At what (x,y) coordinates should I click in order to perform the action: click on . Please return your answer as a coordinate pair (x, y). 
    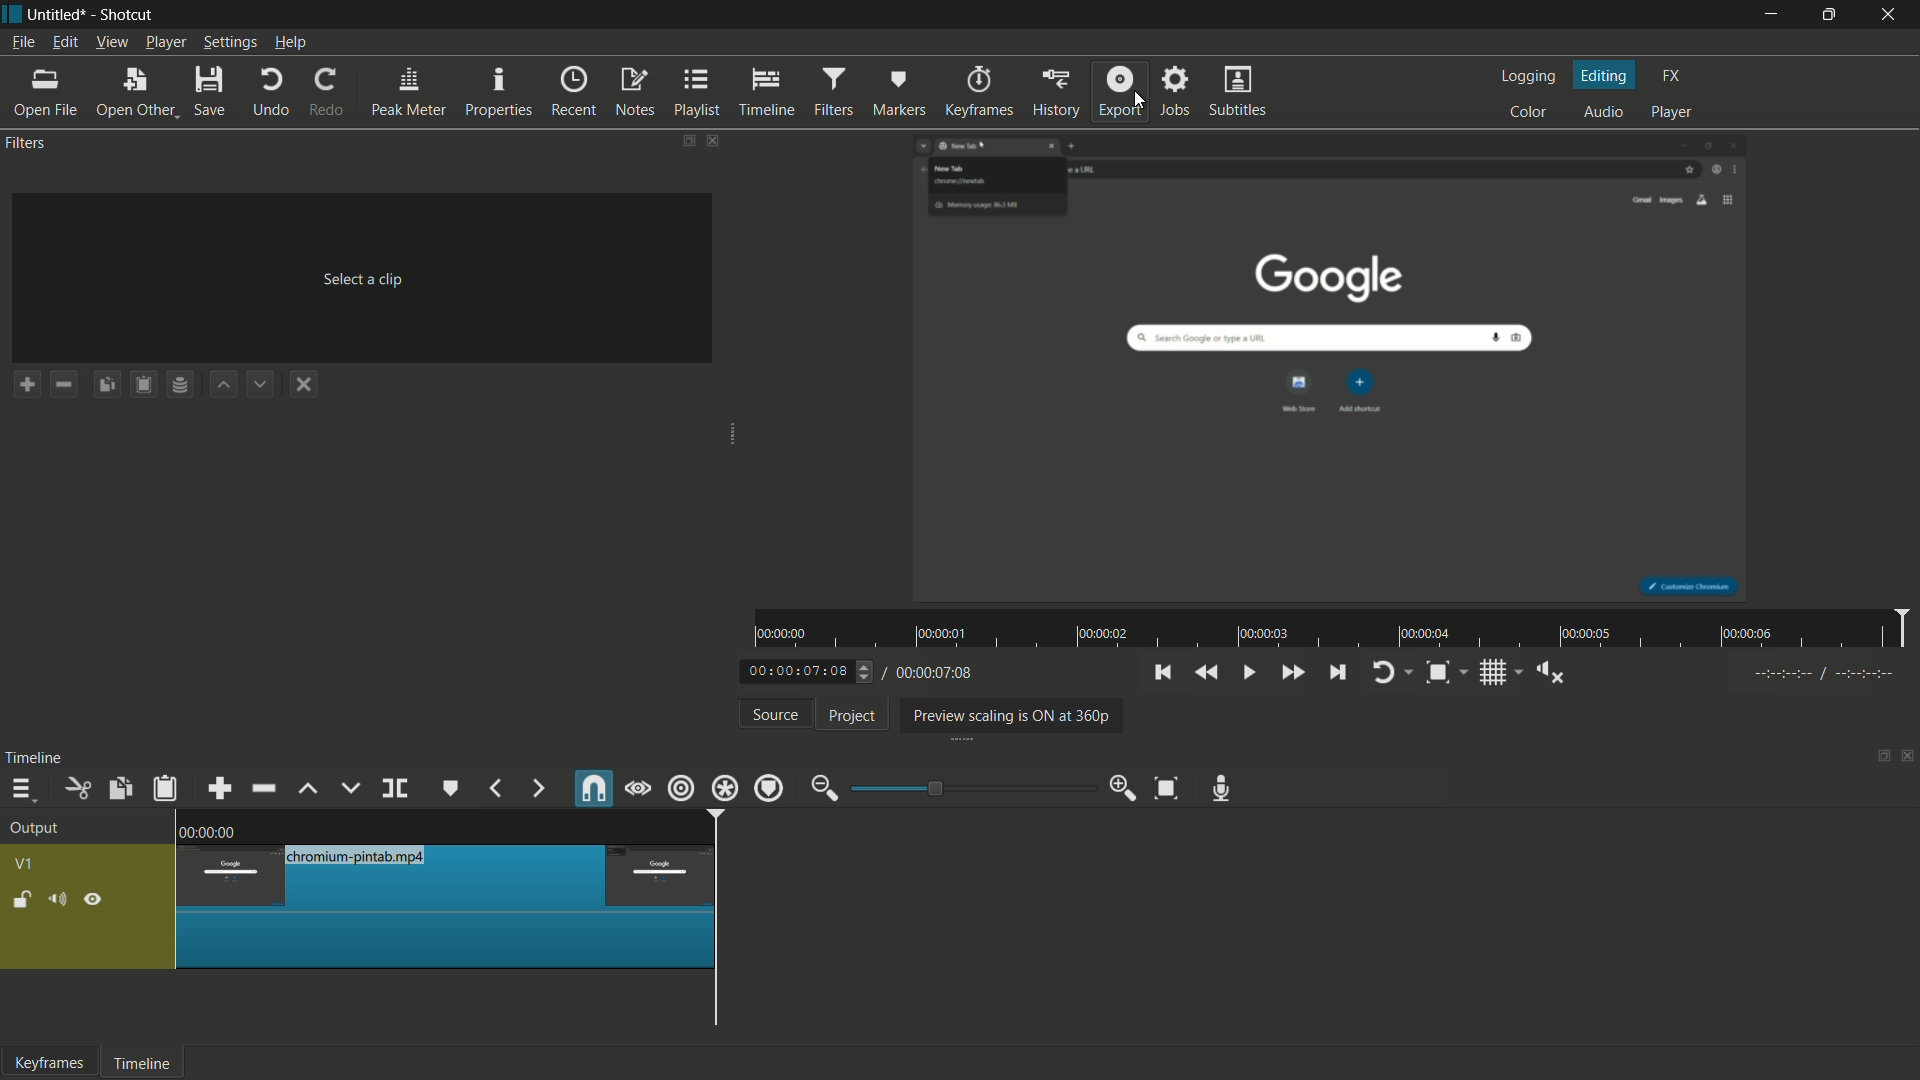
    Looking at the image, I should click on (1671, 73).